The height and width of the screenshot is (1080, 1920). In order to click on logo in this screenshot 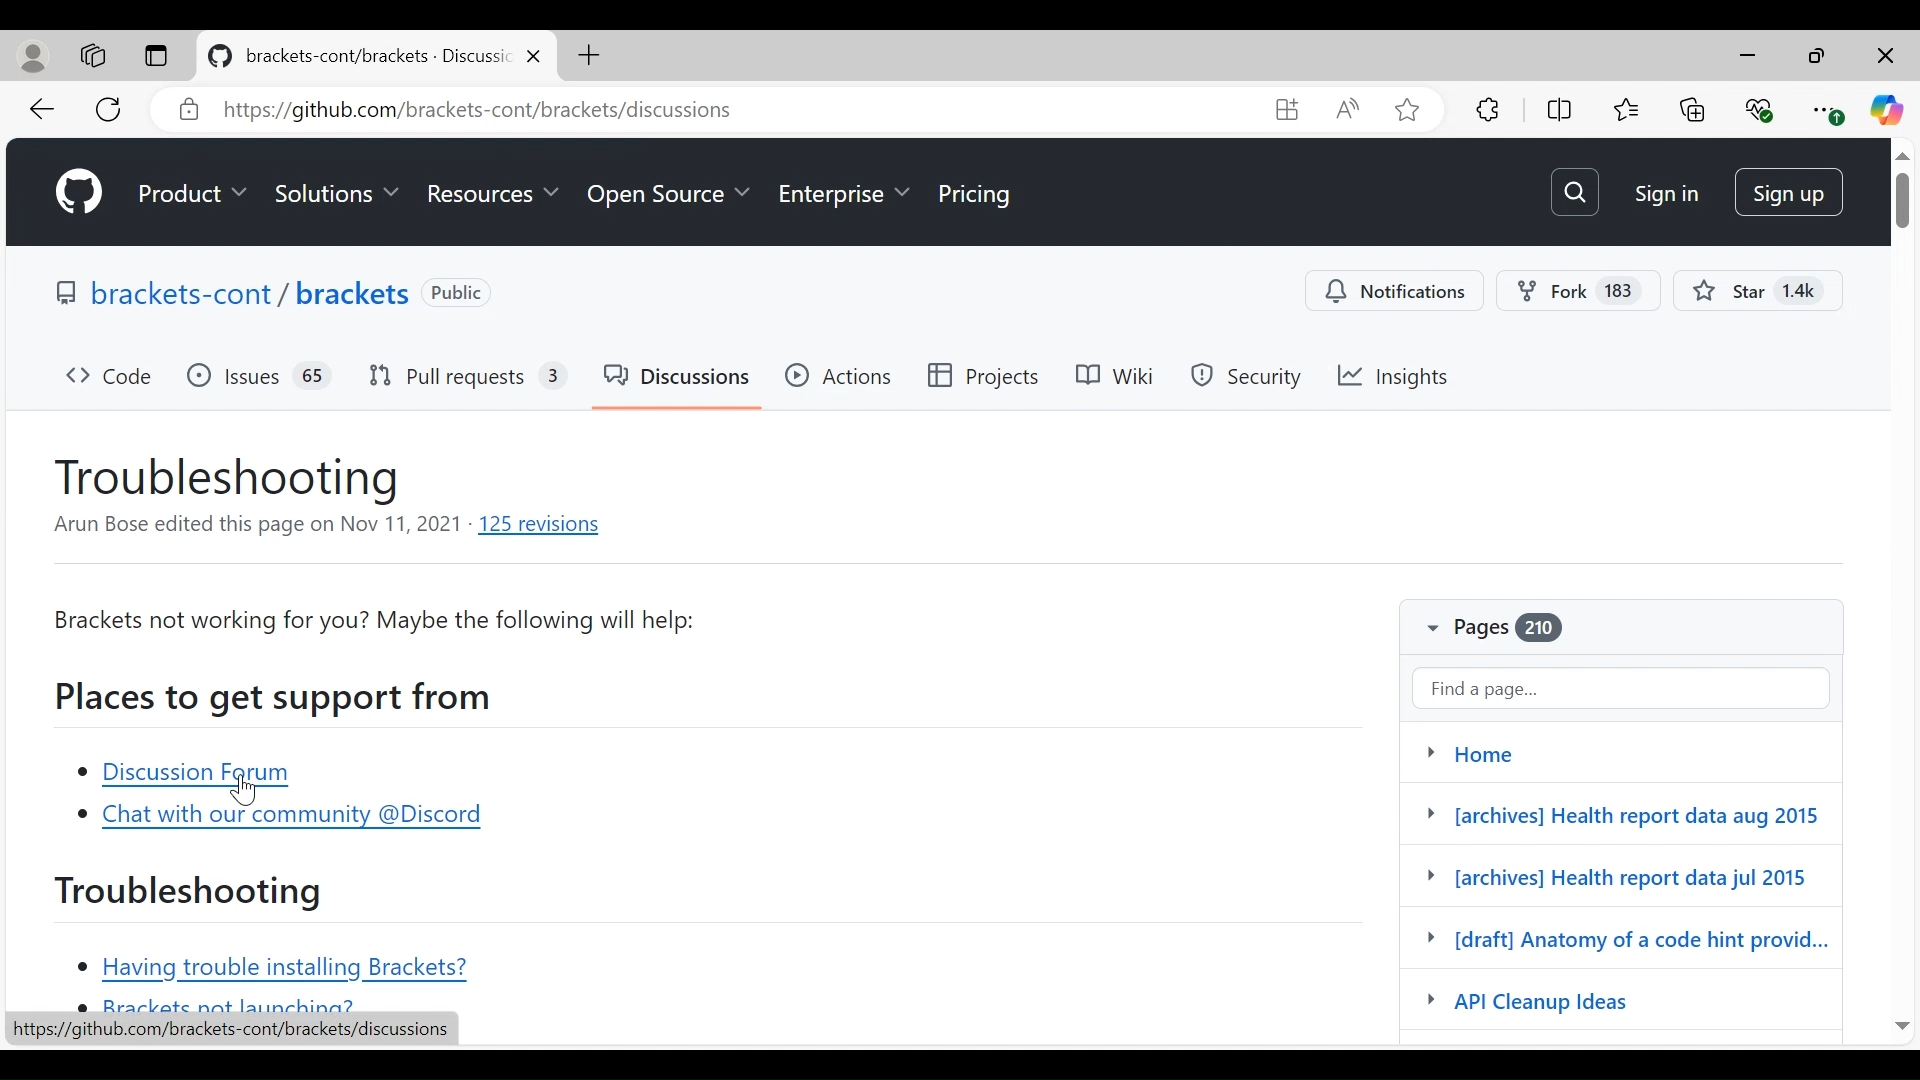, I will do `click(218, 57)`.